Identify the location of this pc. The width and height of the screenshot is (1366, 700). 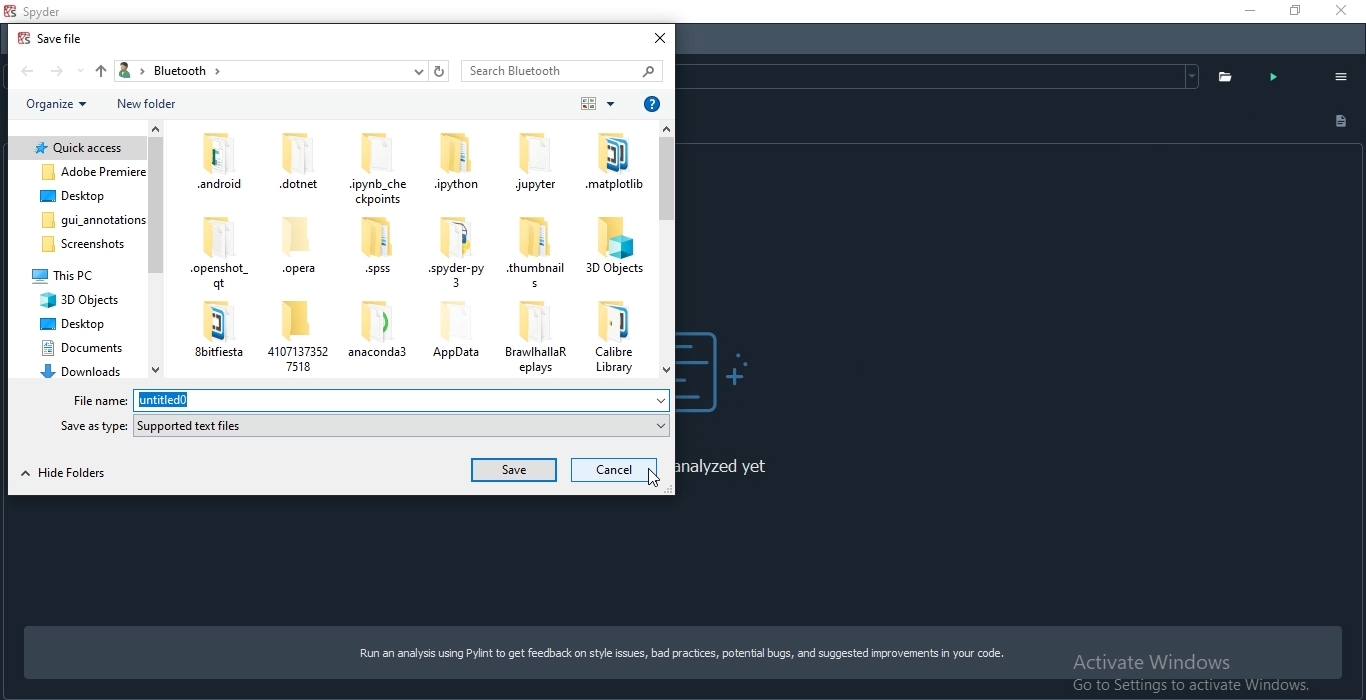
(67, 276).